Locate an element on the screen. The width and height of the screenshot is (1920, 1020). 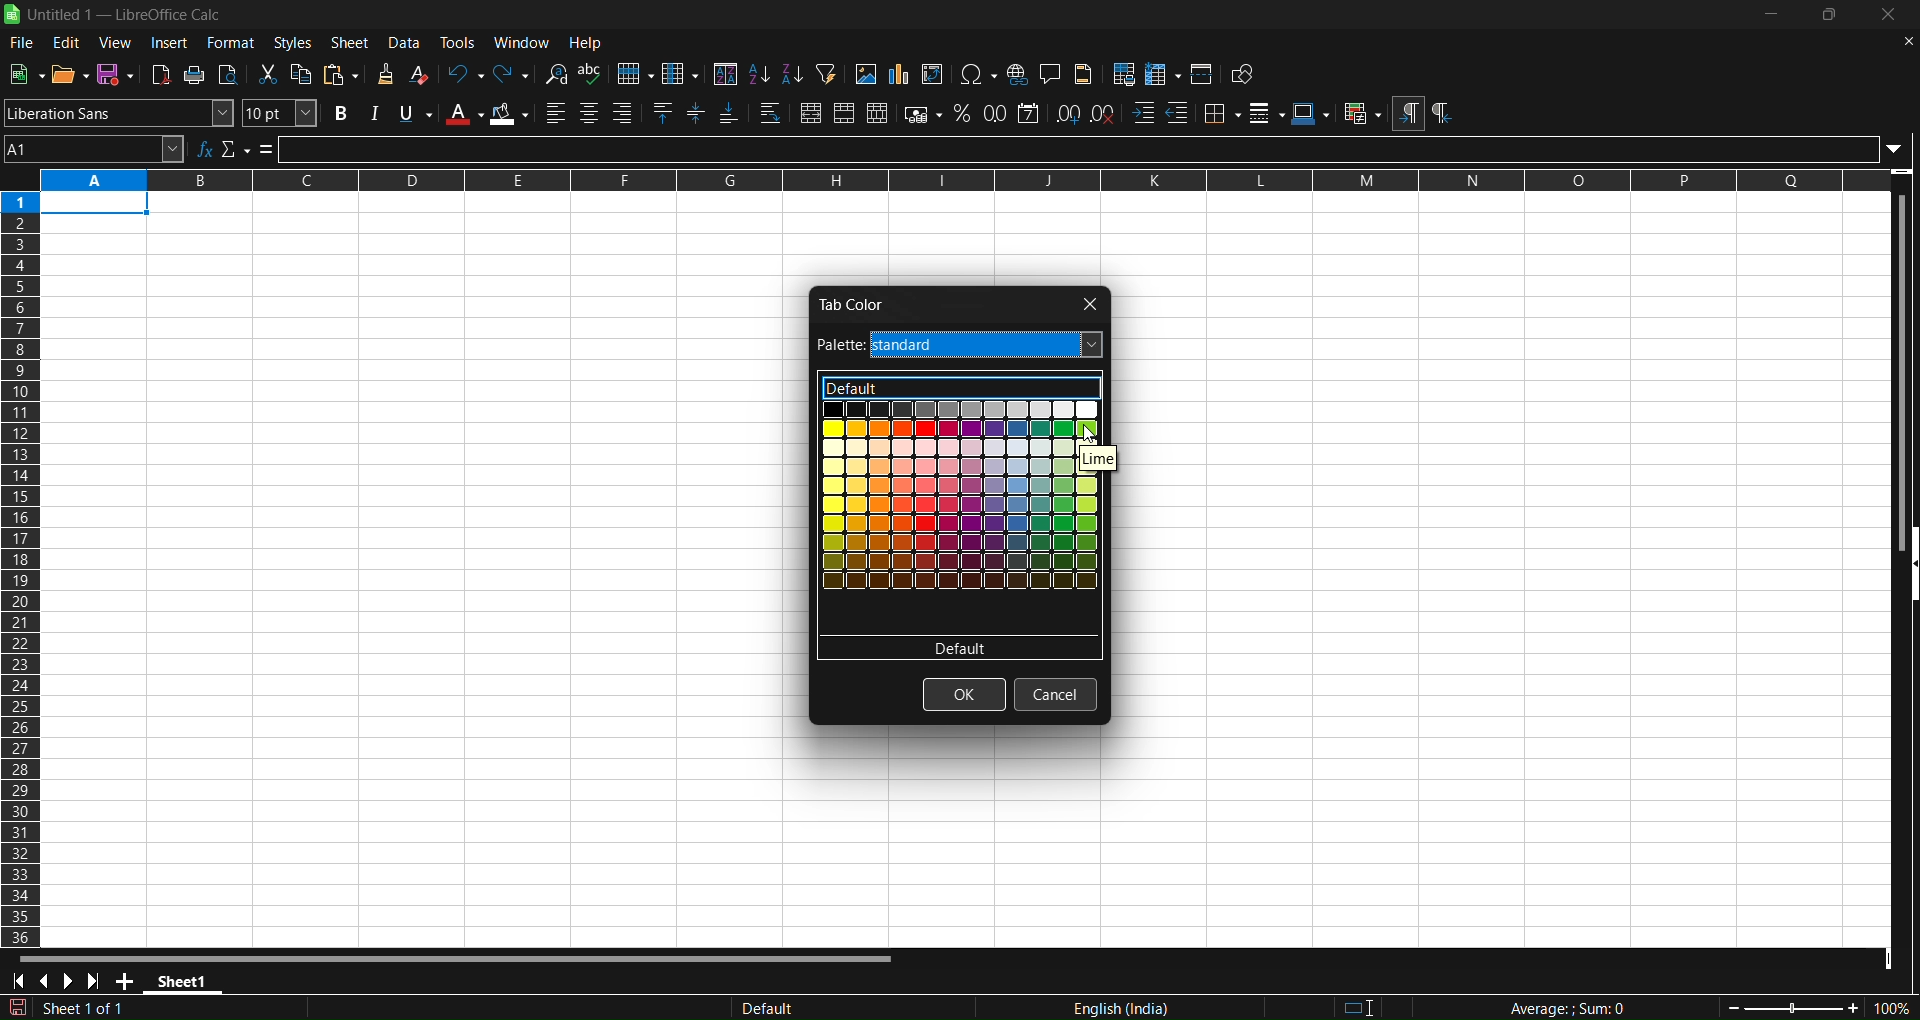
bold is located at coordinates (337, 114).